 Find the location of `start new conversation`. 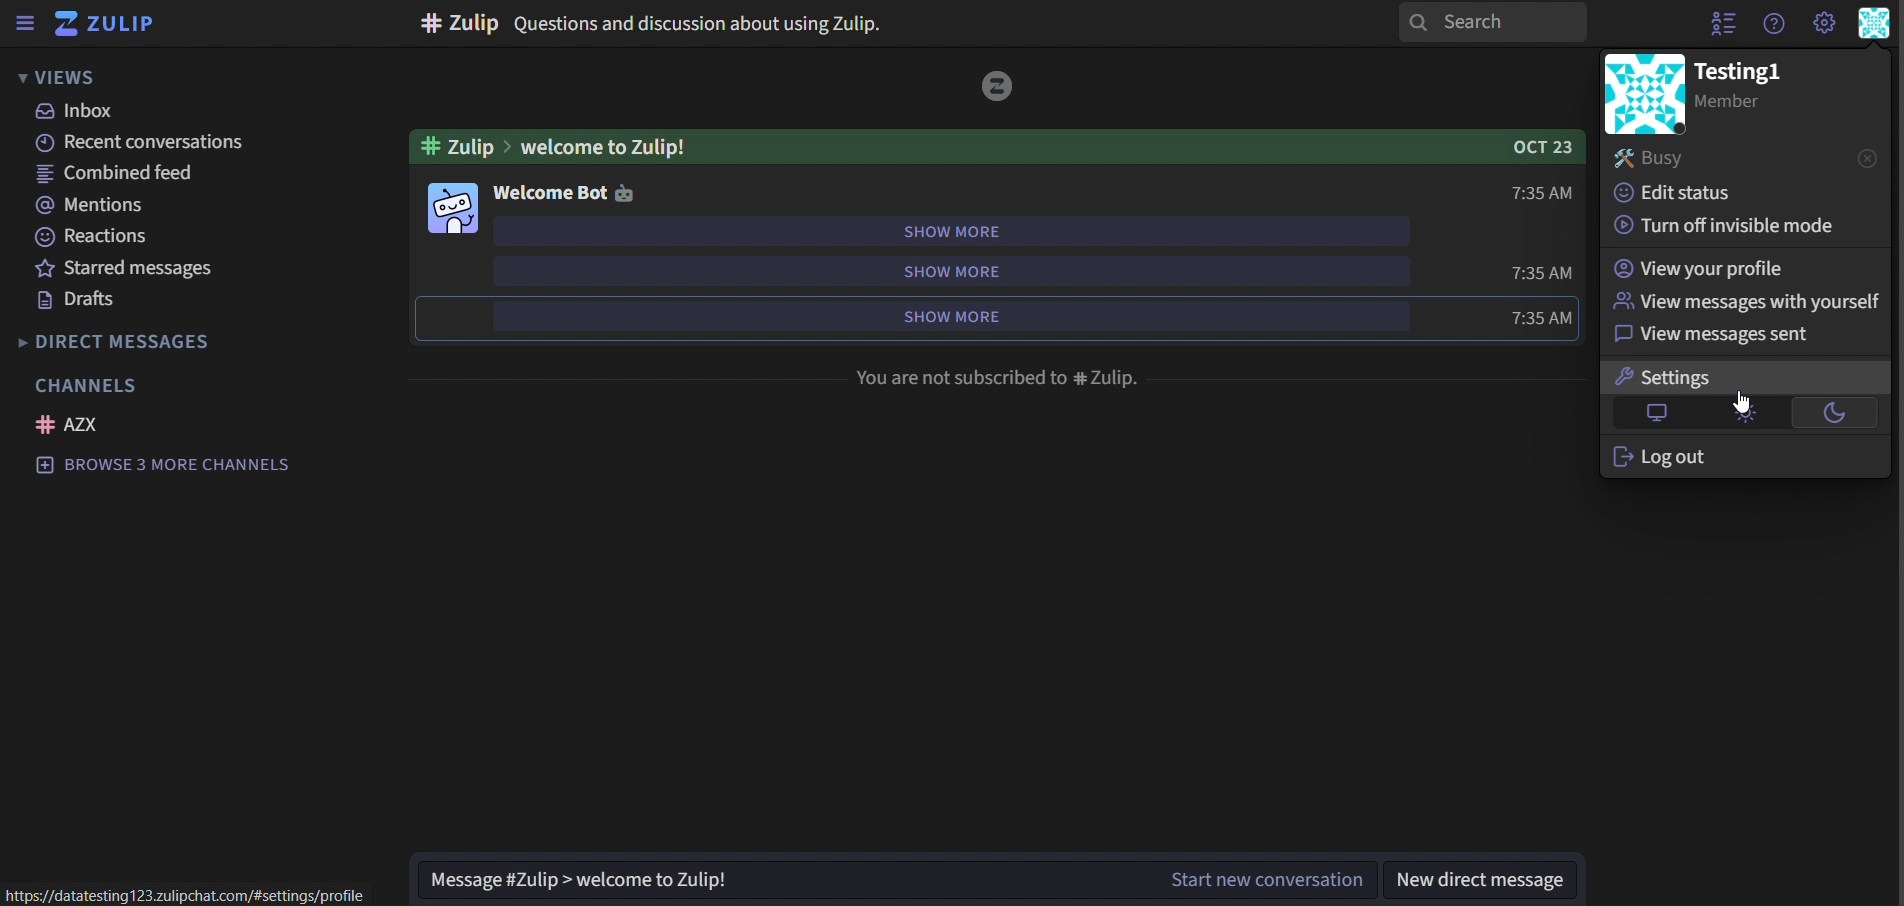

start new conversation is located at coordinates (1267, 880).